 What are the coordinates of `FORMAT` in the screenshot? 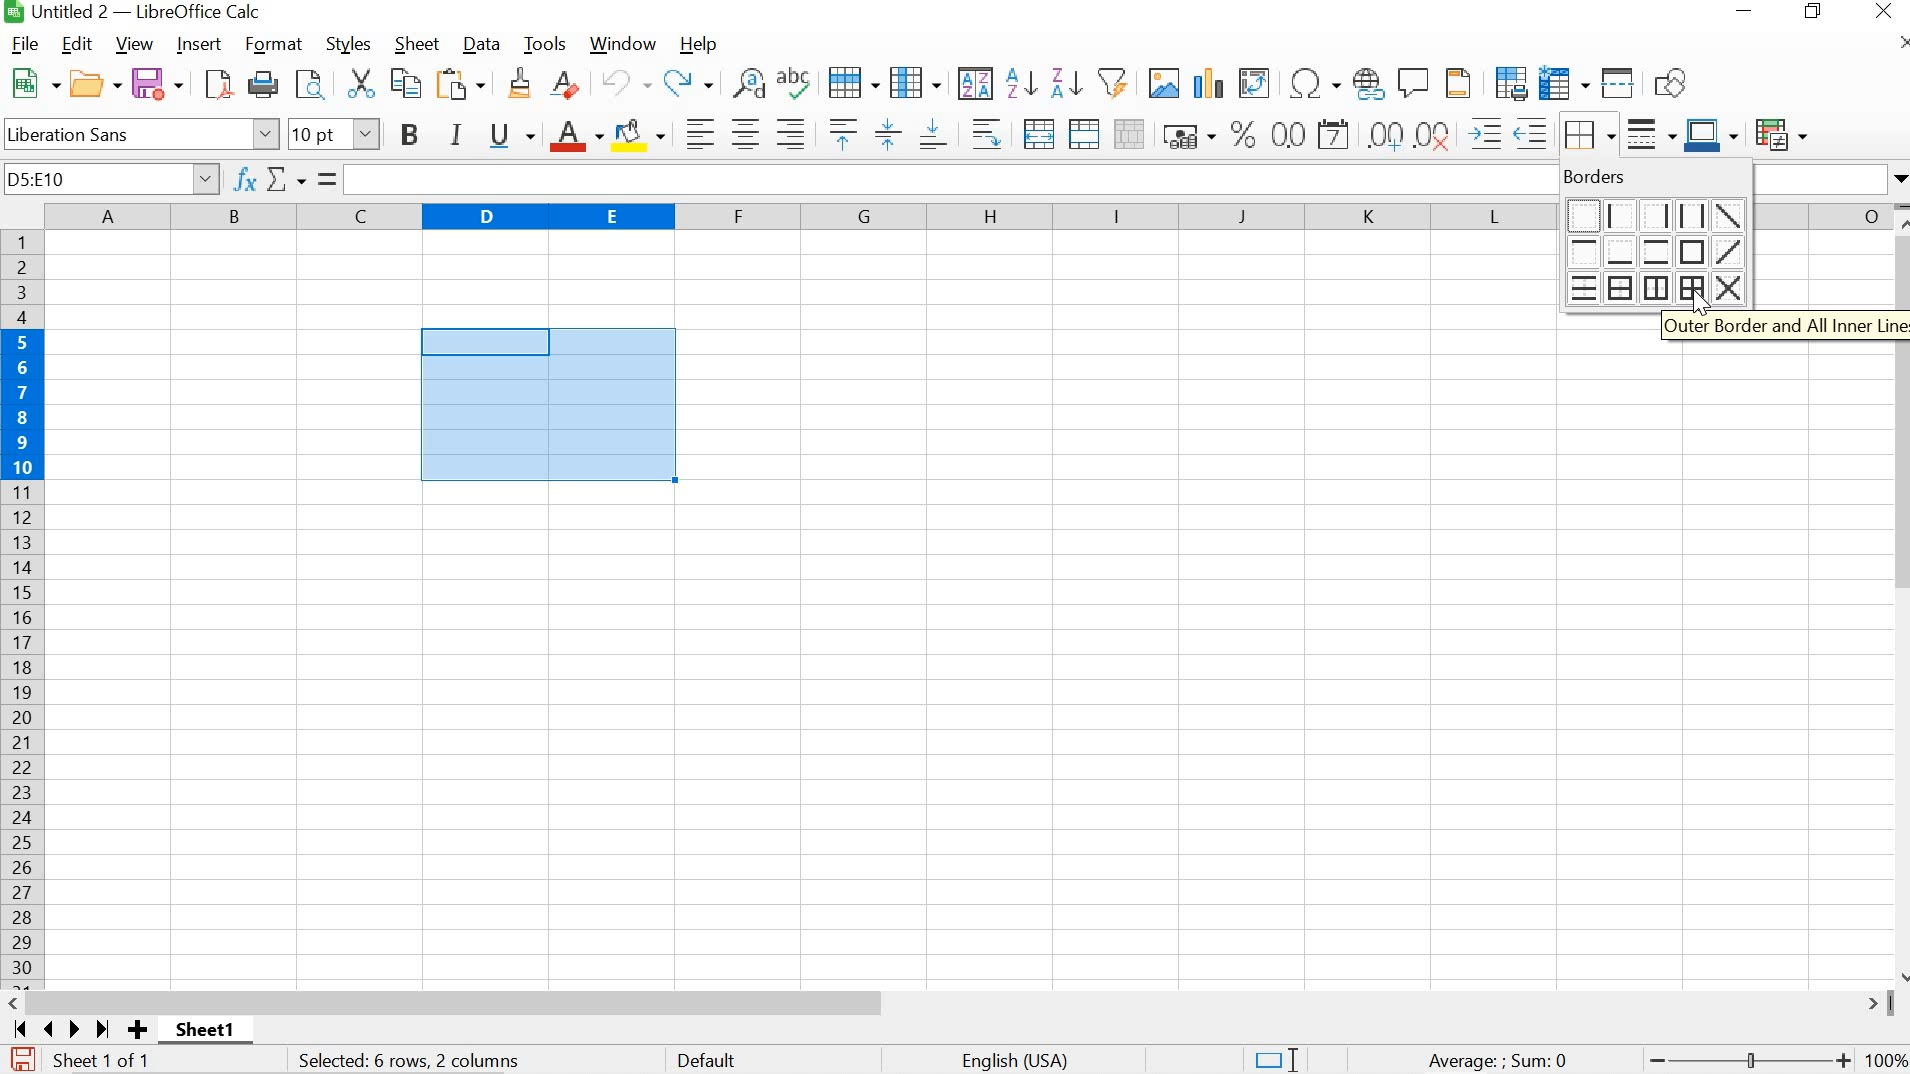 It's located at (271, 44).